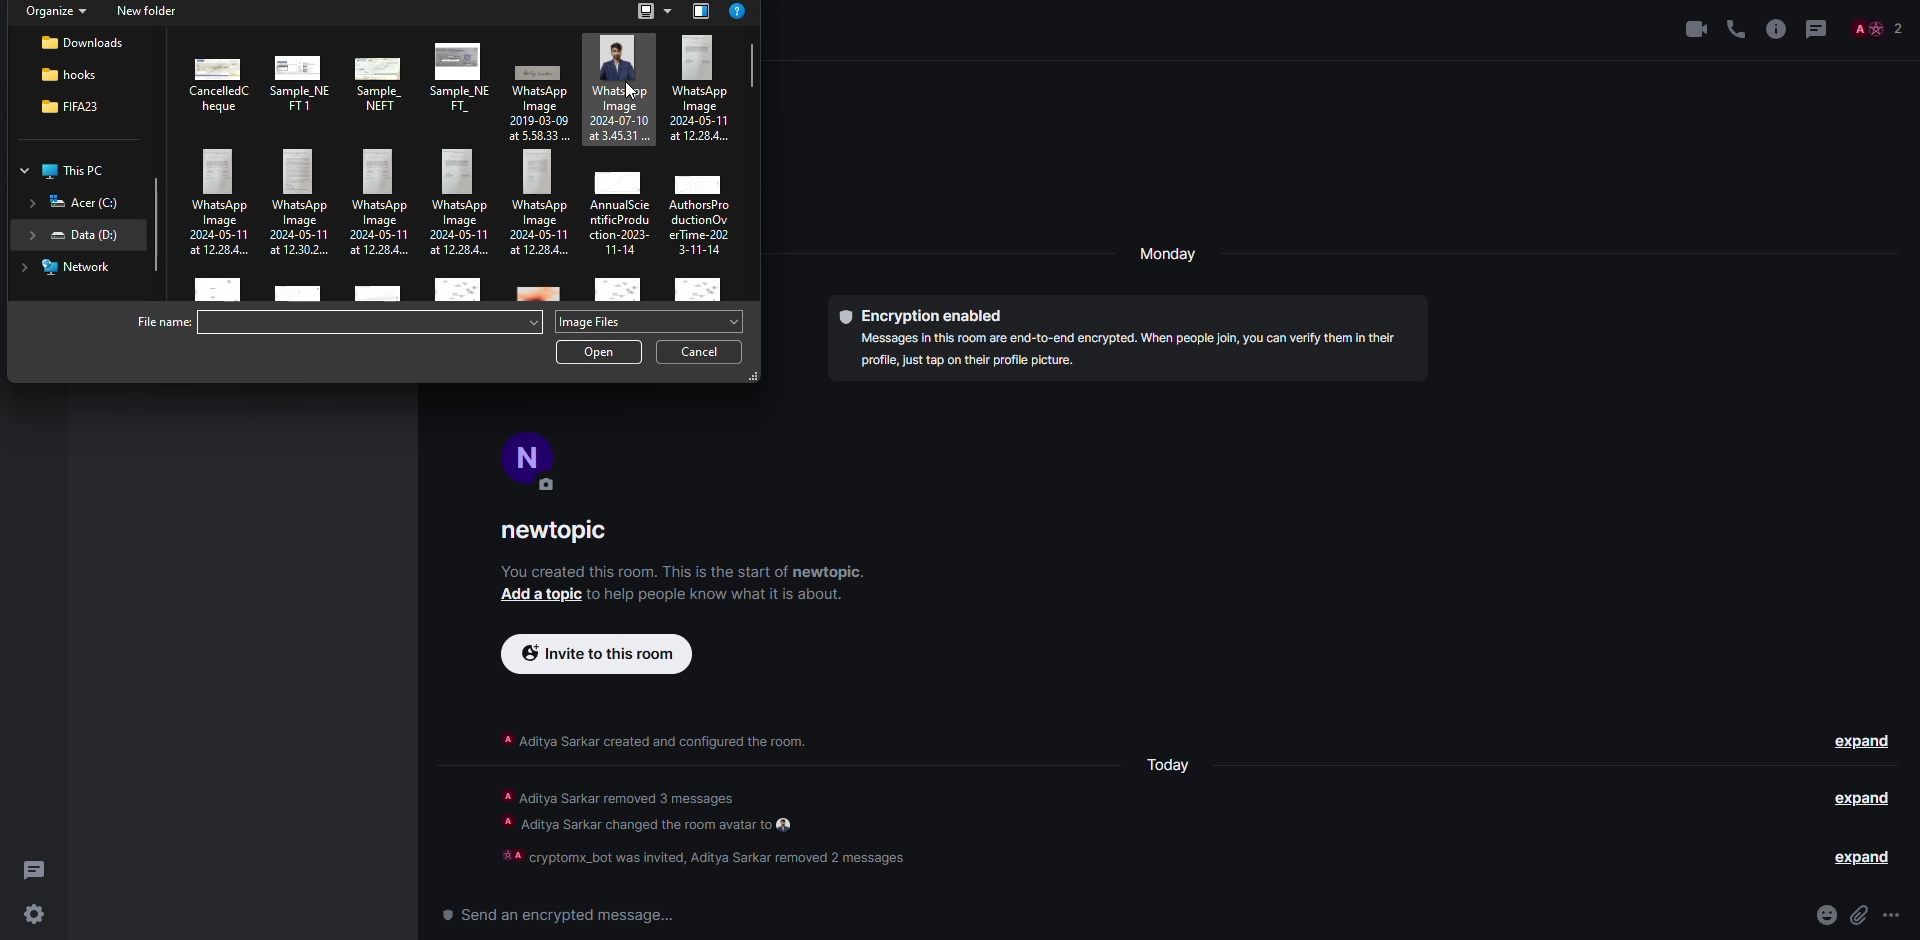 The image size is (1920, 940). Describe the element at coordinates (702, 12) in the screenshot. I see `list` at that location.